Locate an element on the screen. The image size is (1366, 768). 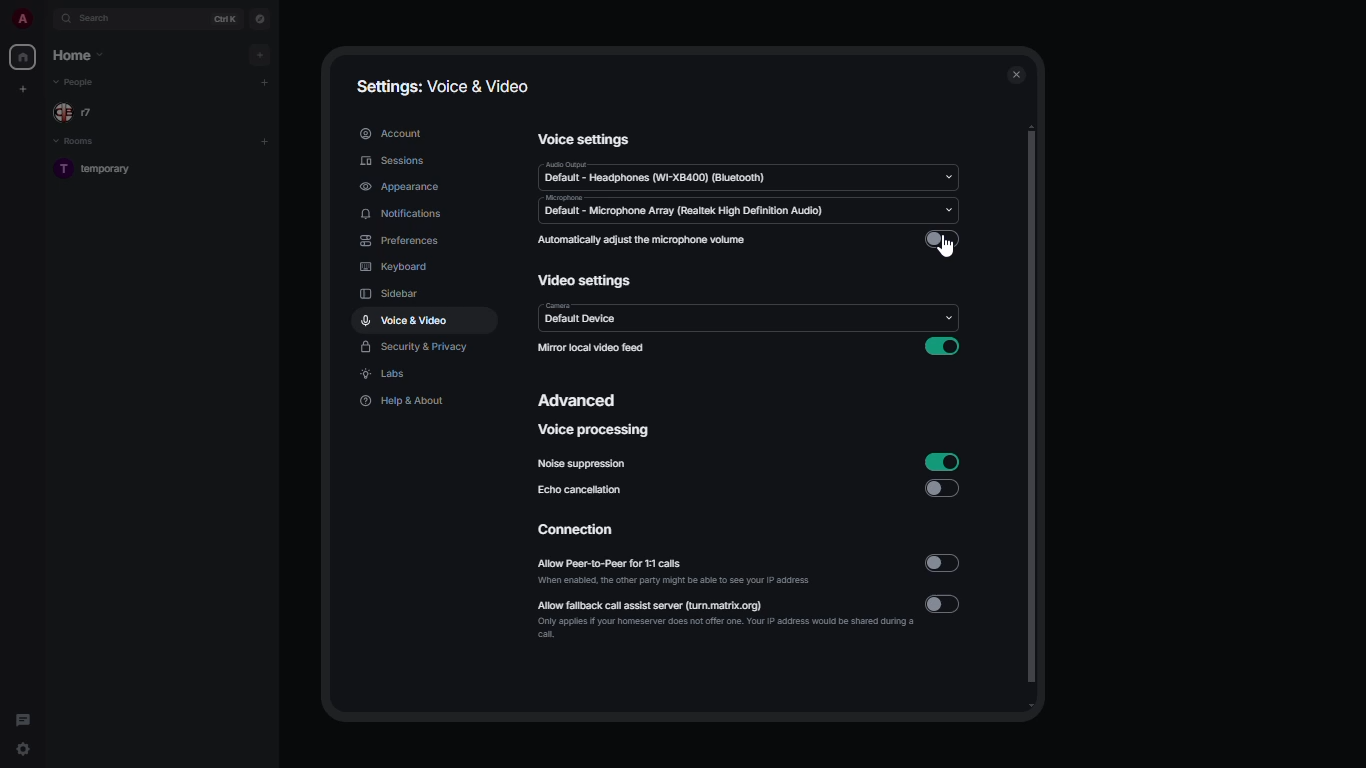
noise suppression is located at coordinates (585, 465).